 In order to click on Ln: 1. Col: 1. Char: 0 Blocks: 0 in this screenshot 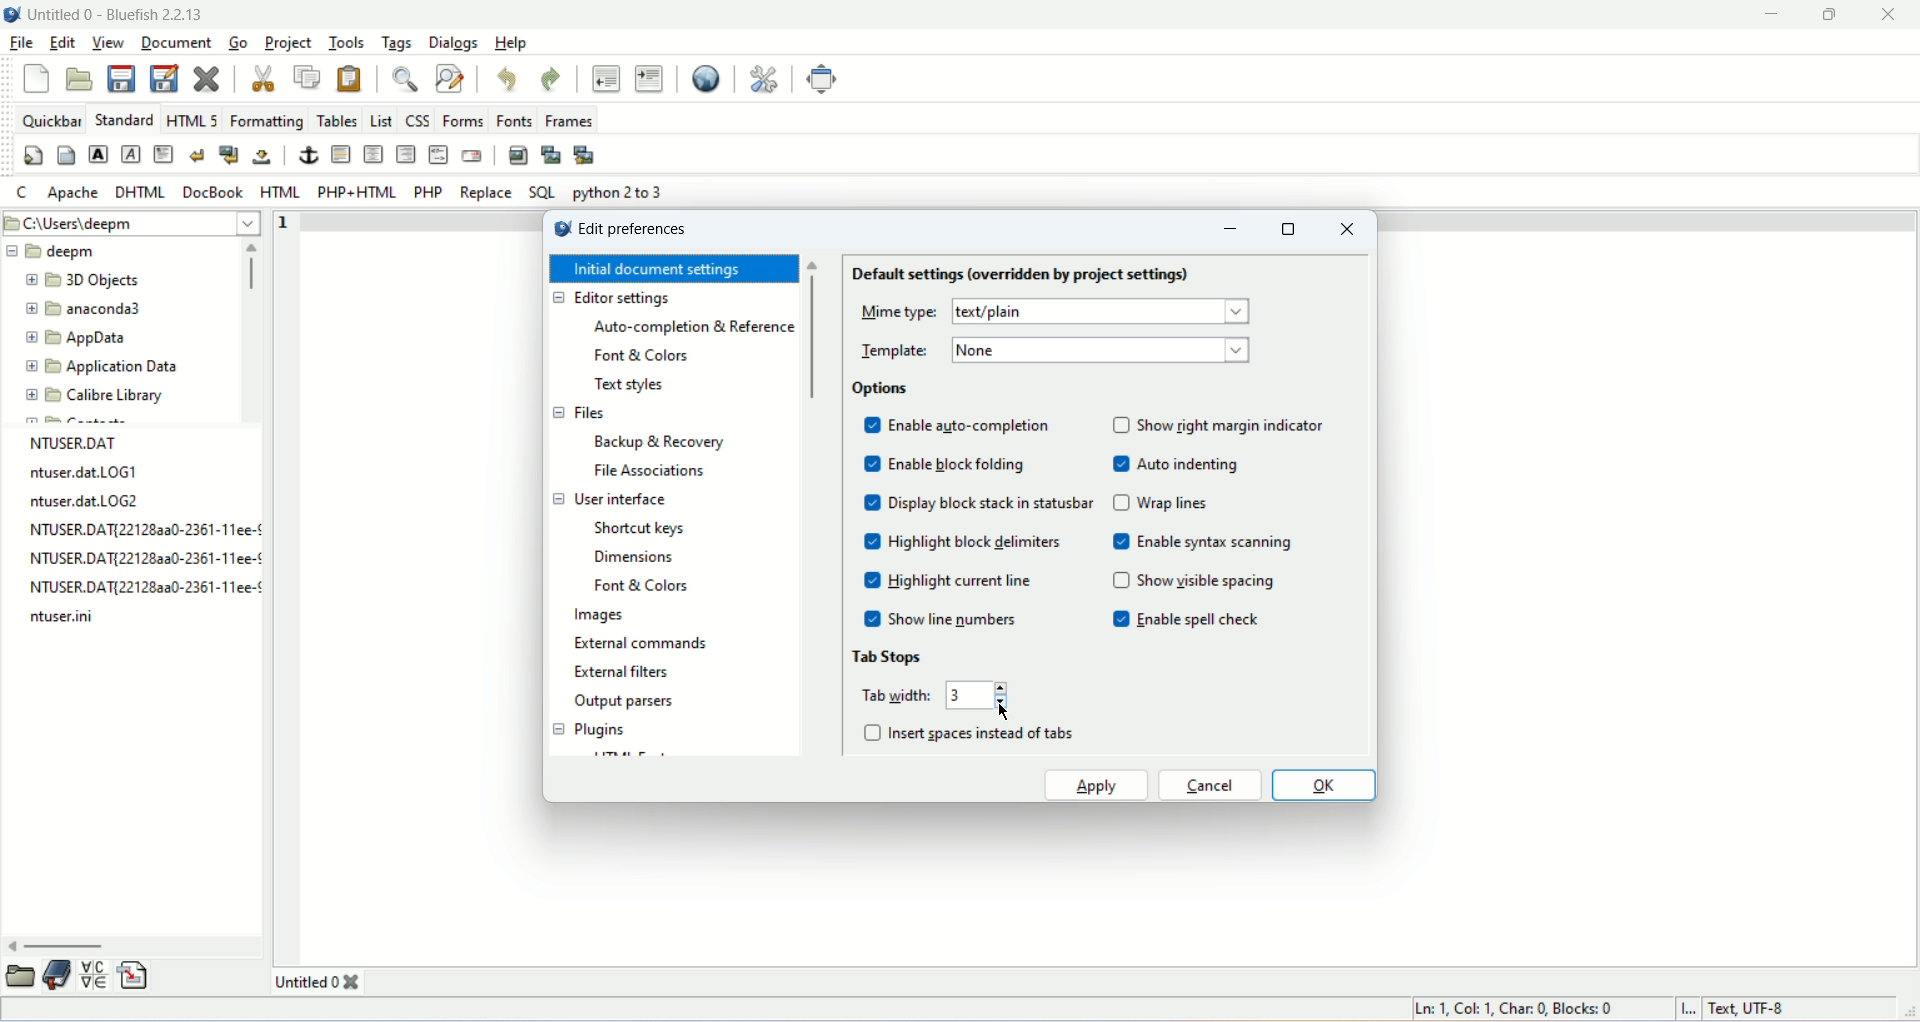, I will do `click(1518, 1007)`.